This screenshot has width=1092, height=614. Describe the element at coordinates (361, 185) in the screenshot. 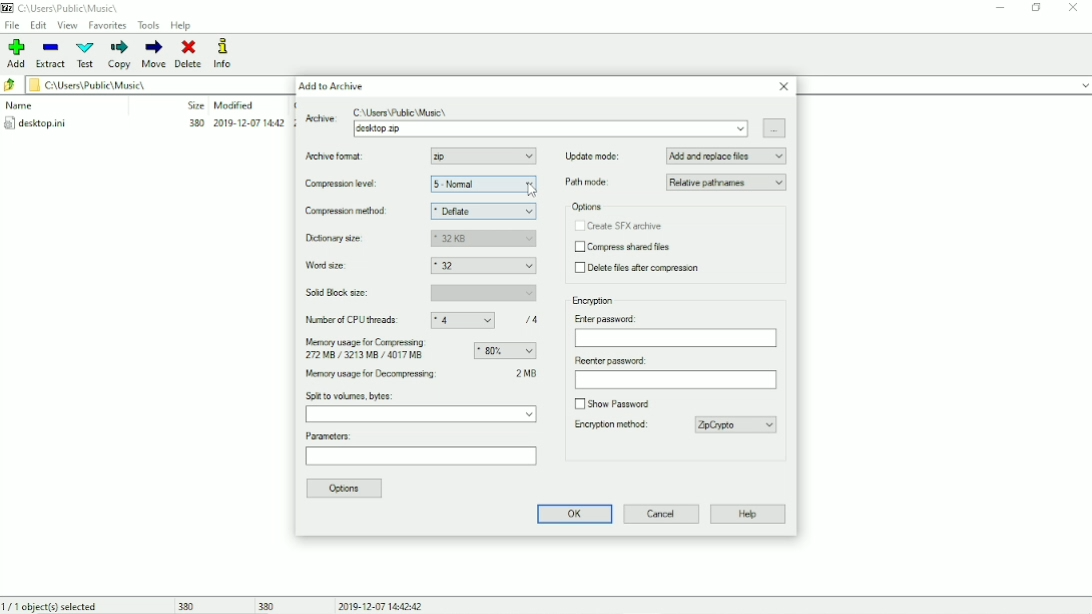

I see `Compression level` at that location.